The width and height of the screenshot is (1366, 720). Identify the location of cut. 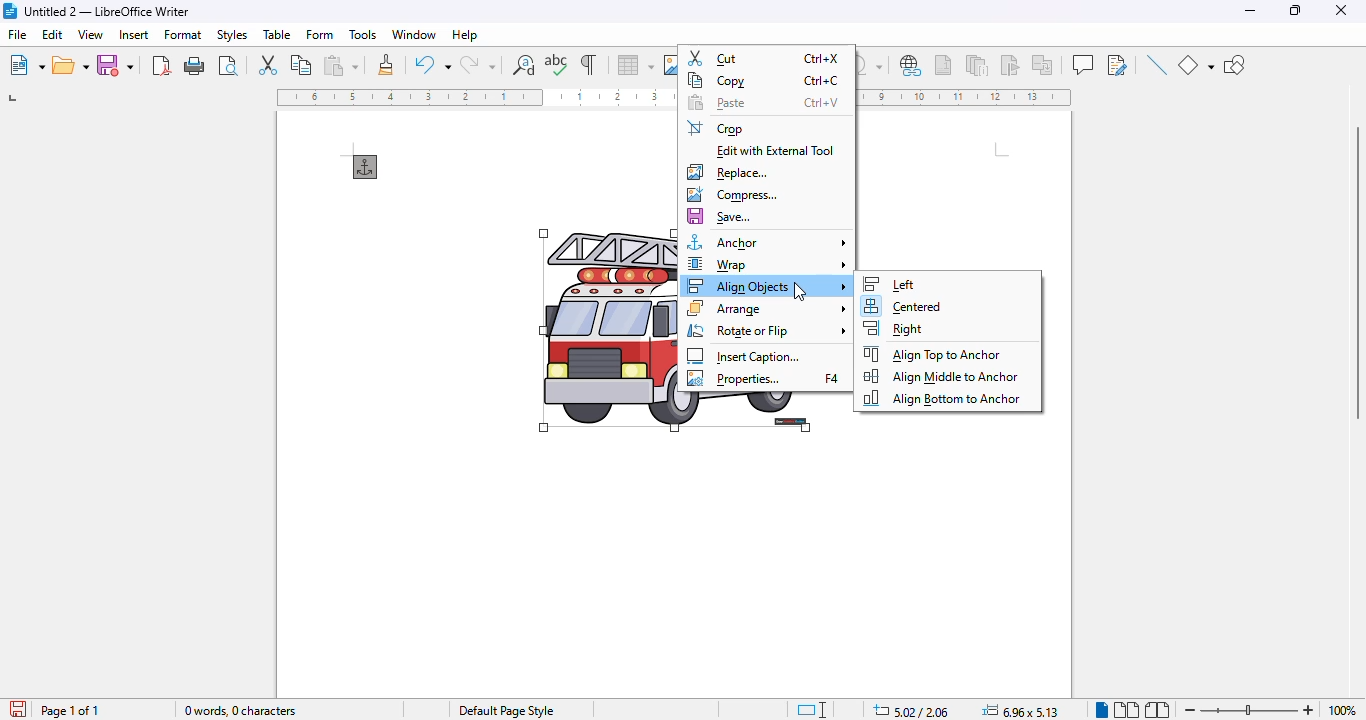
(267, 63).